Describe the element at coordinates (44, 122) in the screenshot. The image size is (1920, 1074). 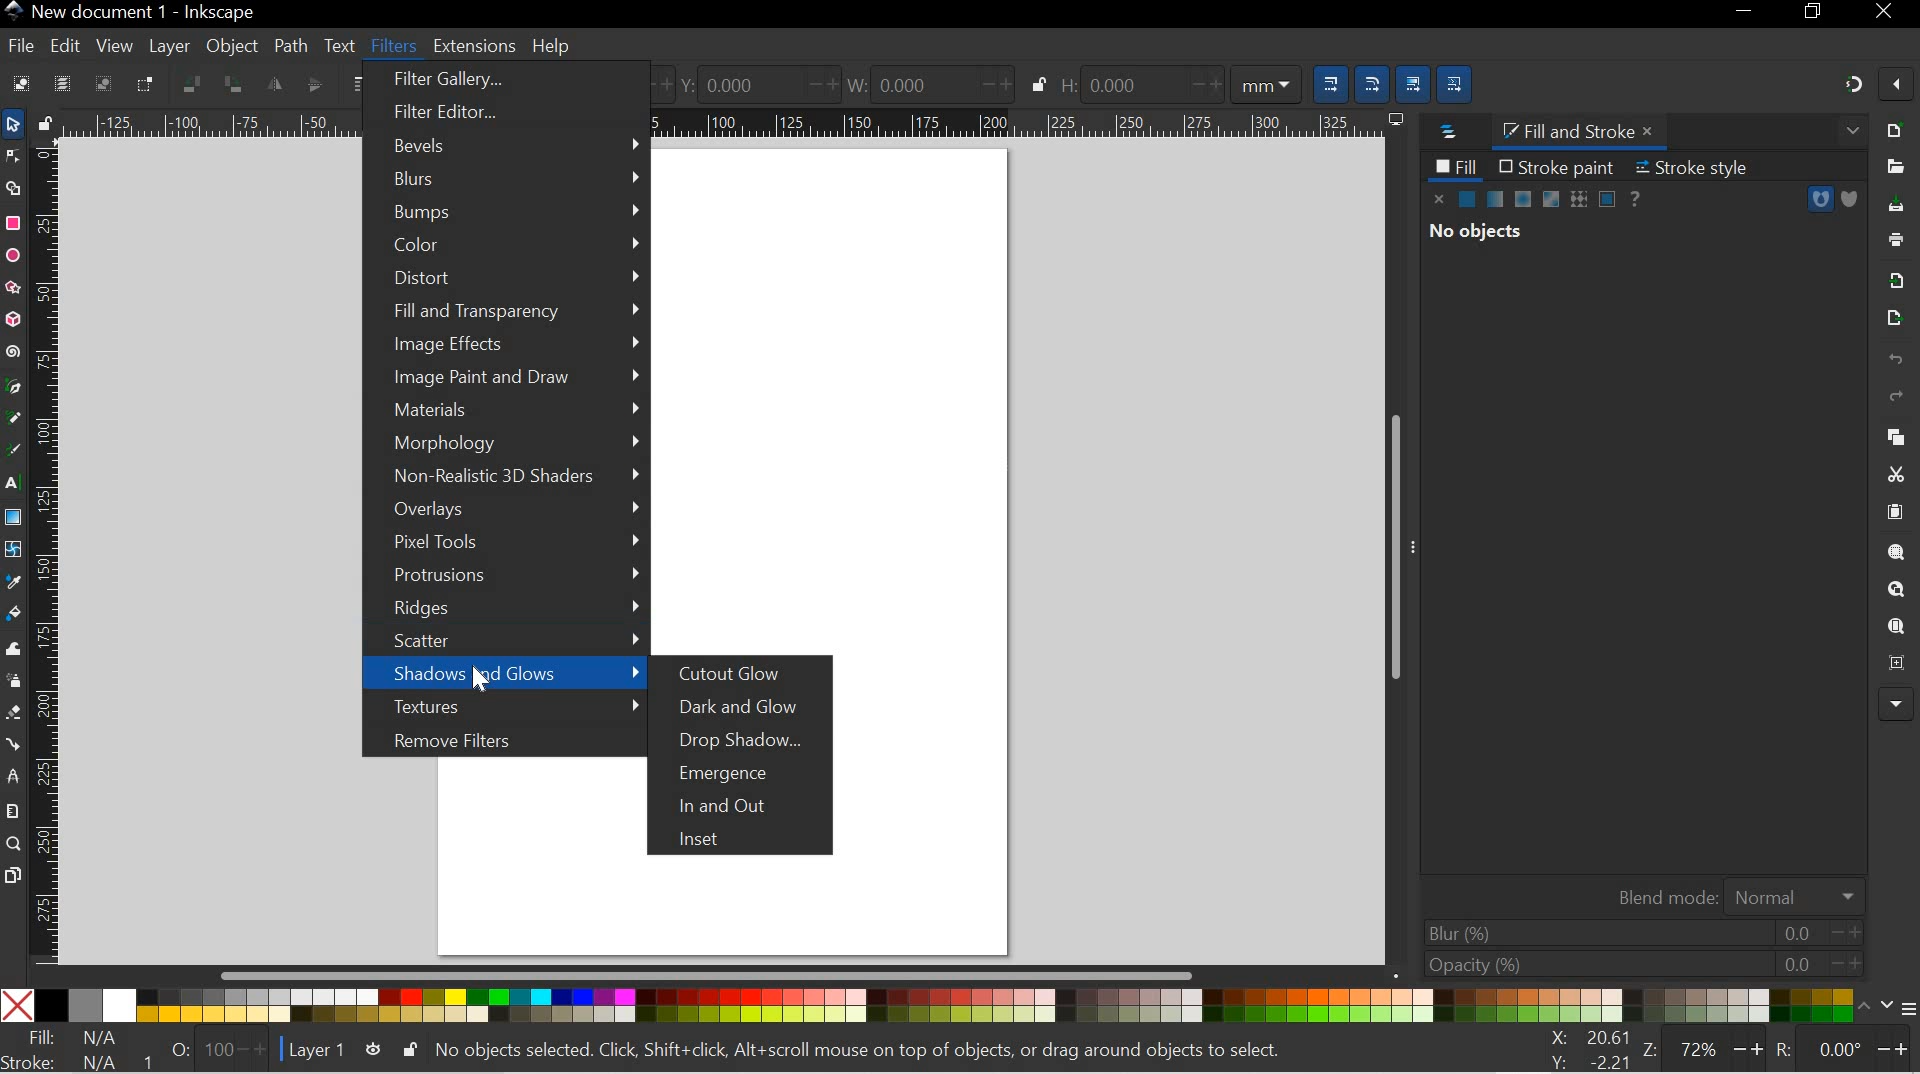
I see `TOGGLE LOCK` at that location.